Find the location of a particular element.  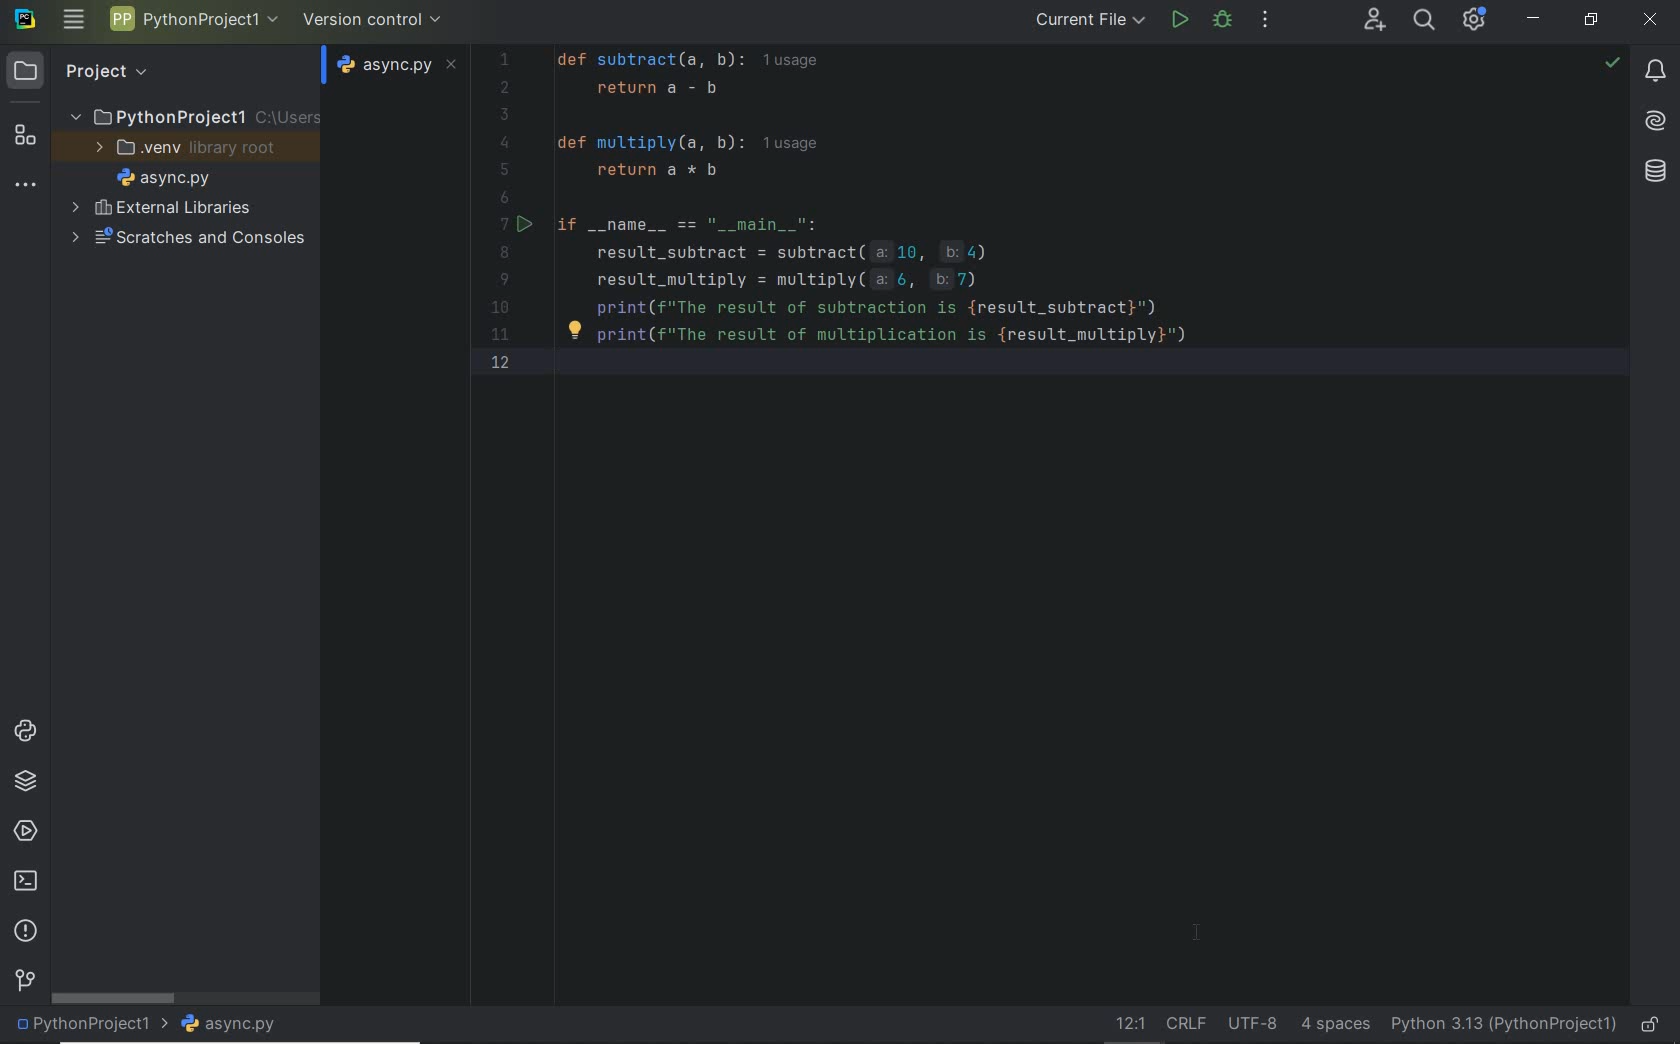

version control is located at coordinates (24, 981).